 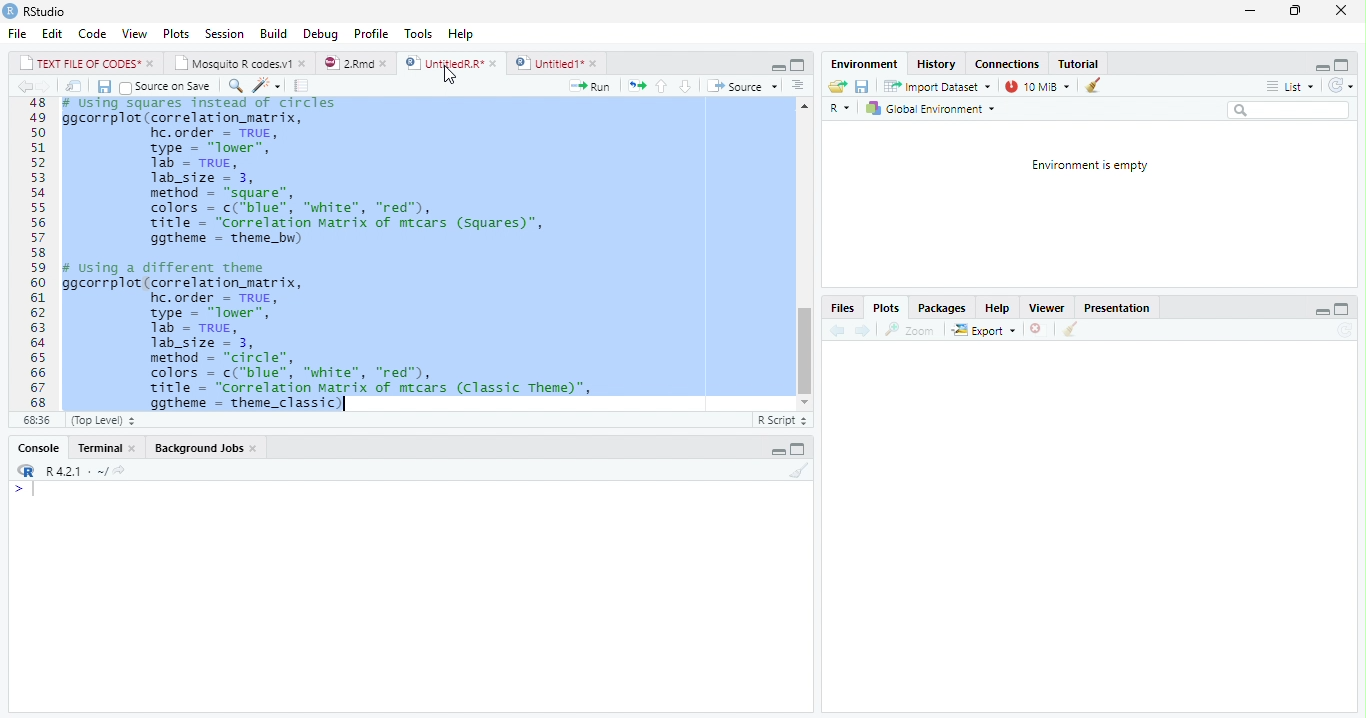 What do you see at coordinates (344, 405) in the screenshot?
I see `typing cursor` at bounding box center [344, 405].